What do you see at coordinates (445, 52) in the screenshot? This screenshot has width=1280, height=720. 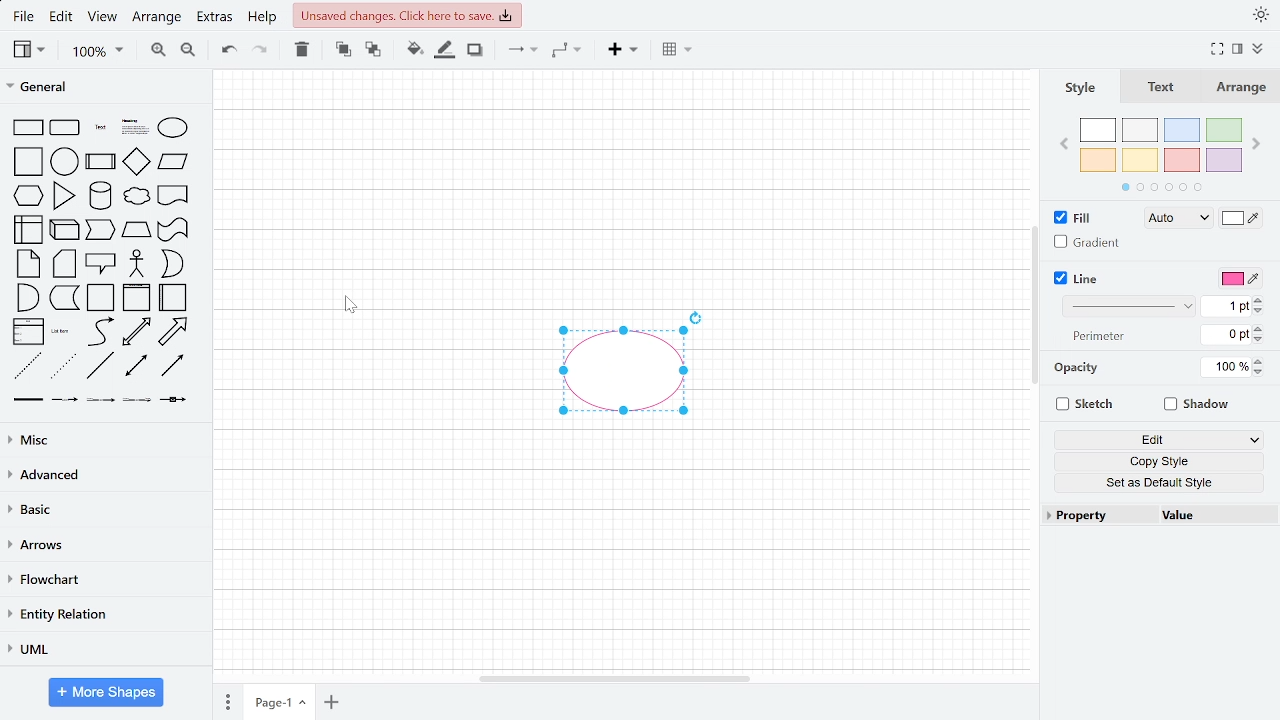 I see `Fill line` at bounding box center [445, 52].